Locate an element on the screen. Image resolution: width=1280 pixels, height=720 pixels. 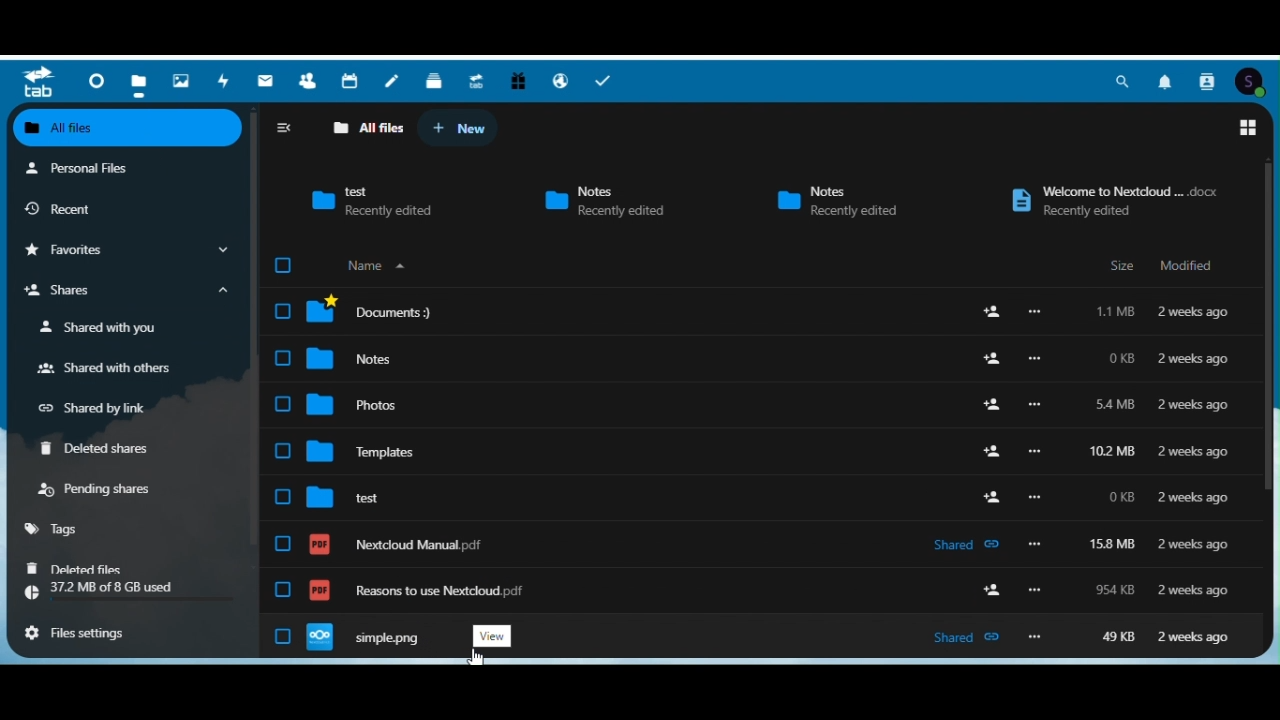
modified is located at coordinates (1192, 498).